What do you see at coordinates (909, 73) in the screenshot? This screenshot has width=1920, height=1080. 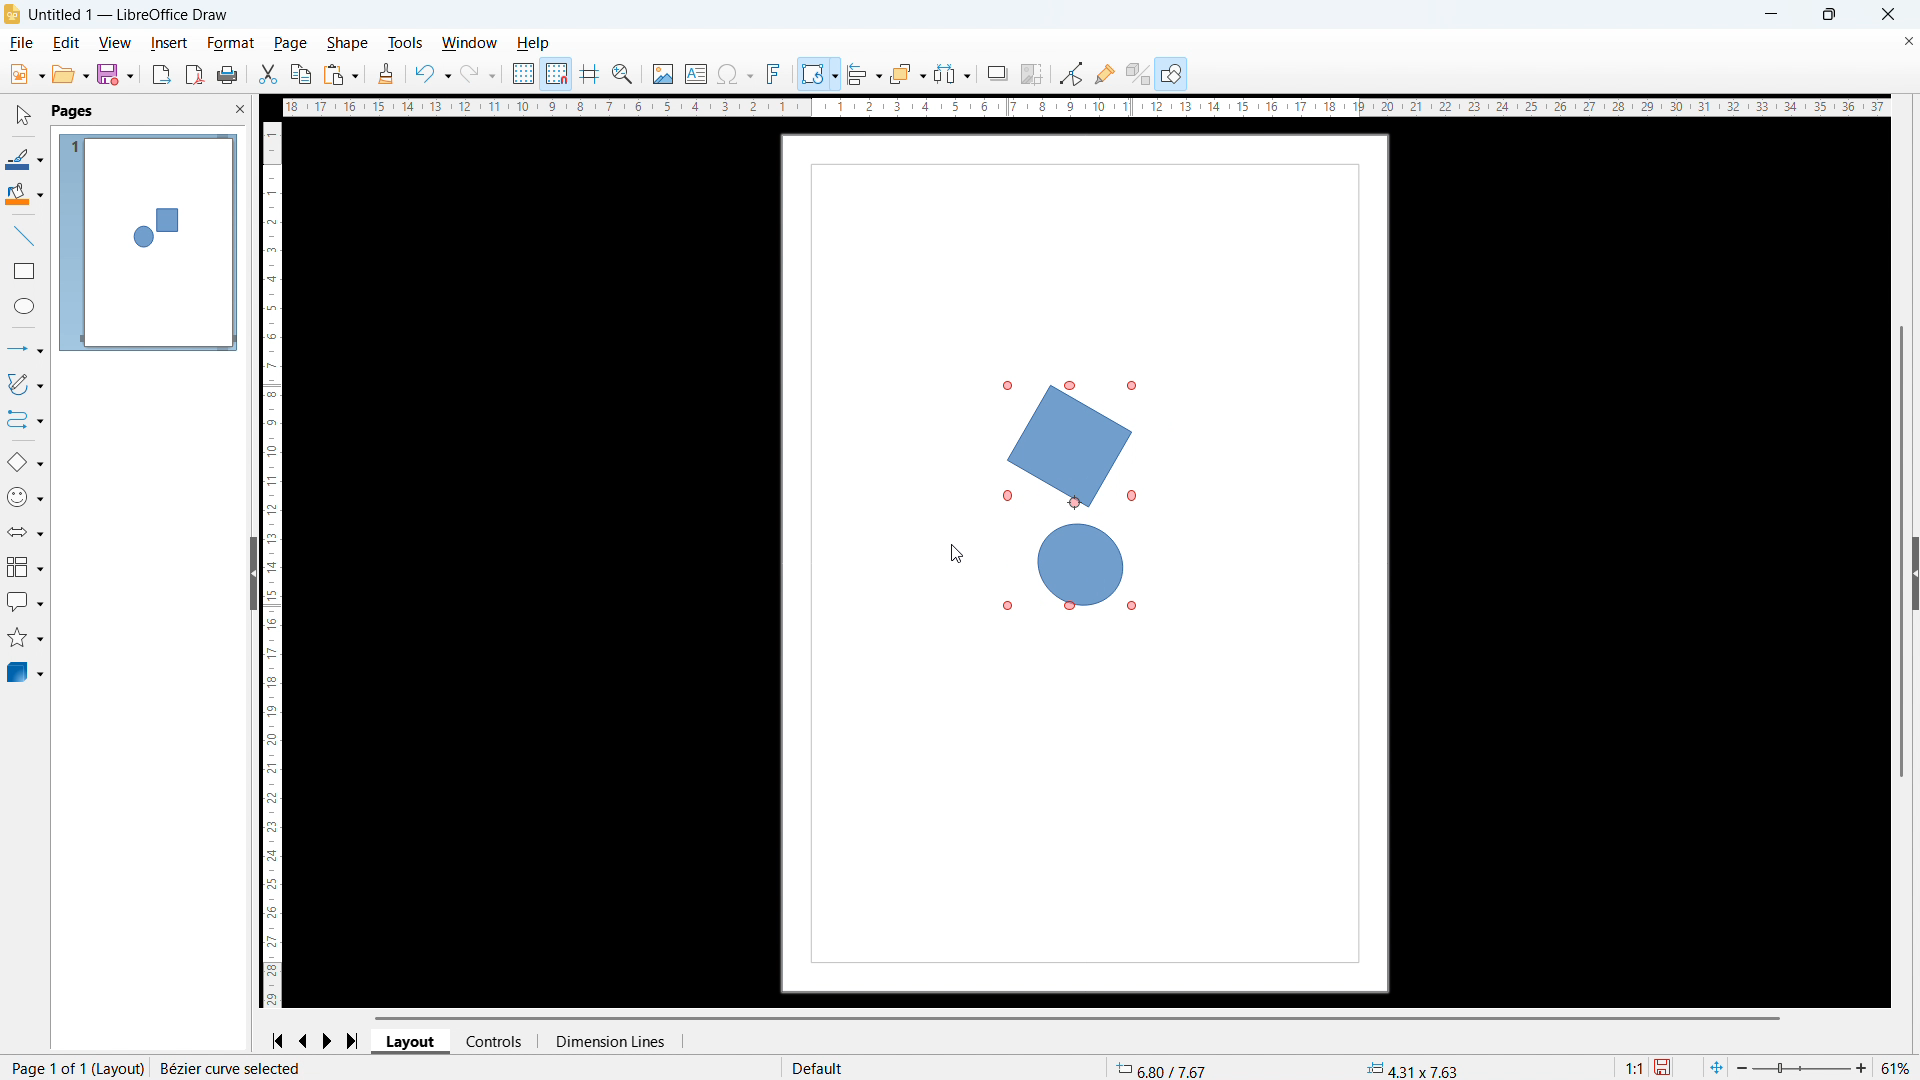 I see `Arrange ` at bounding box center [909, 73].